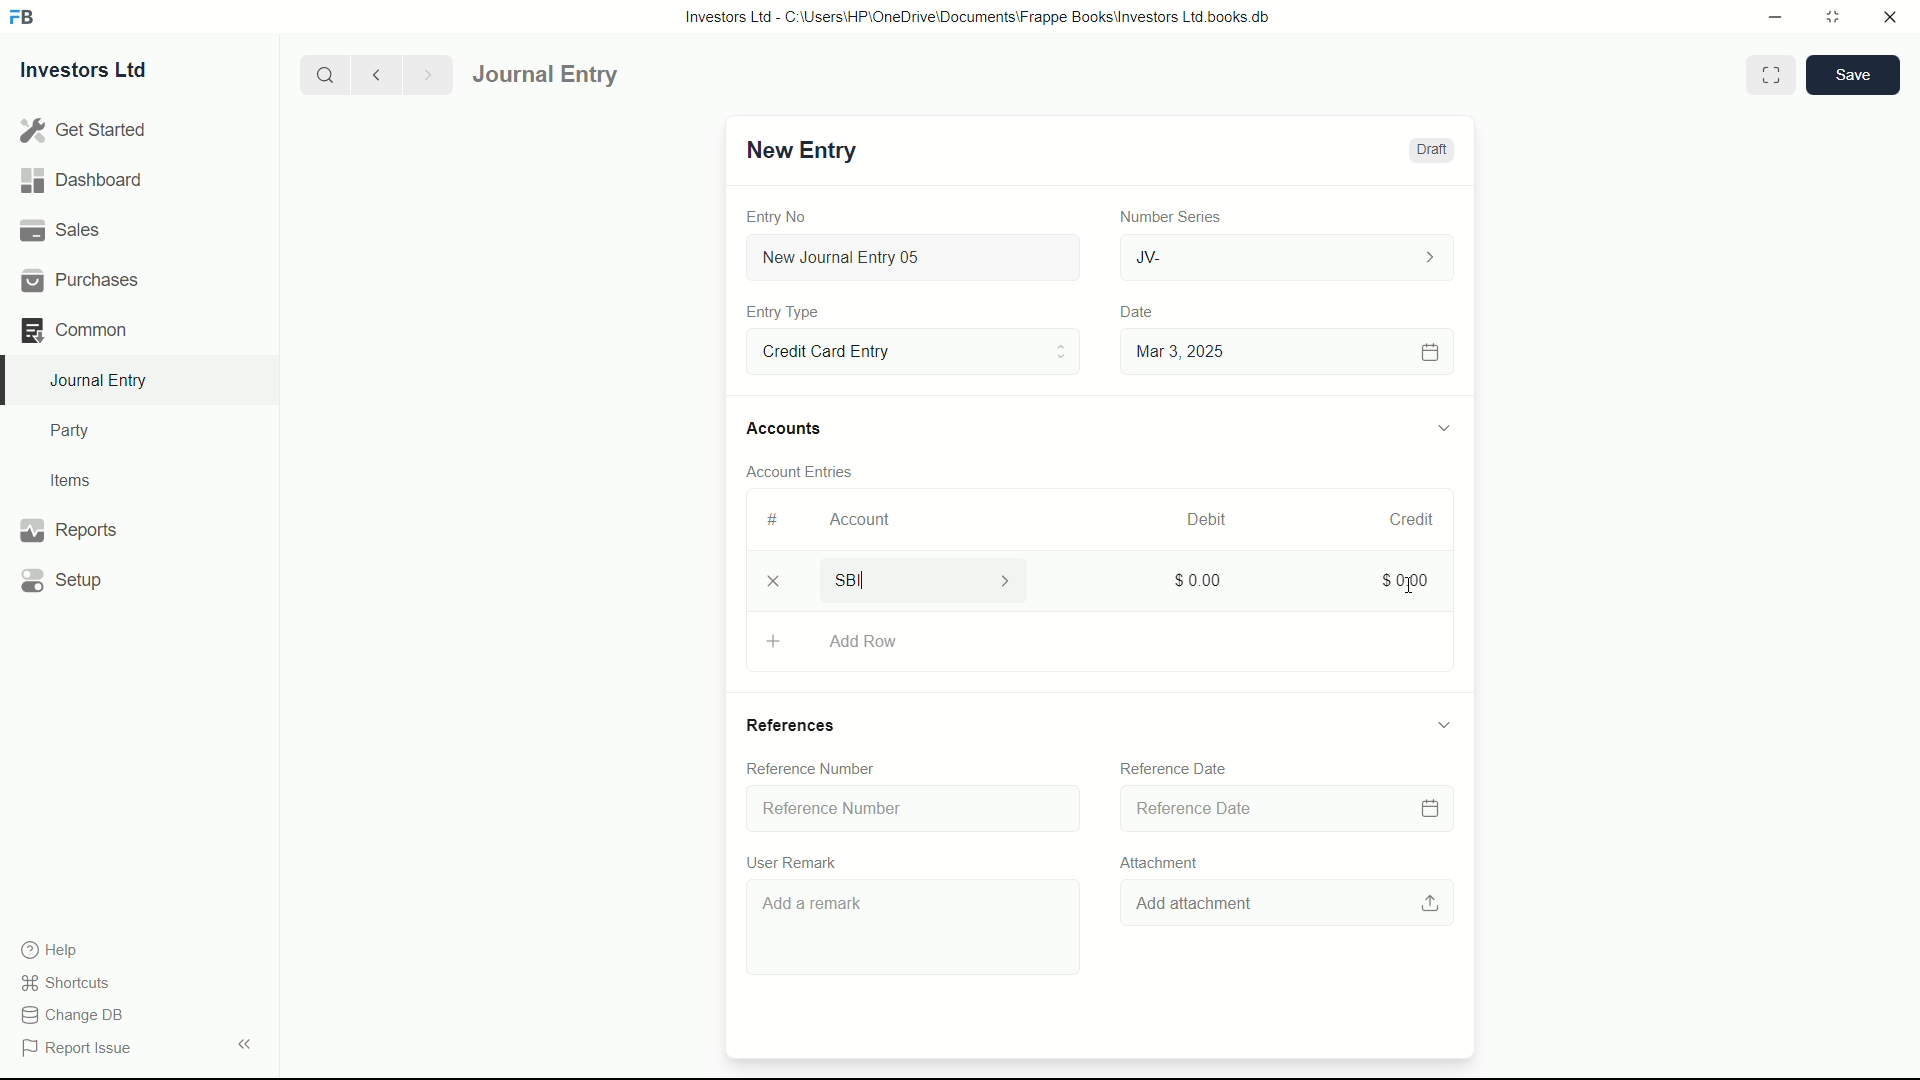 The image size is (1920, 1080). Describe the element at coordinates (783, 312) in the screenshot. I see `Entry Type` at that location.